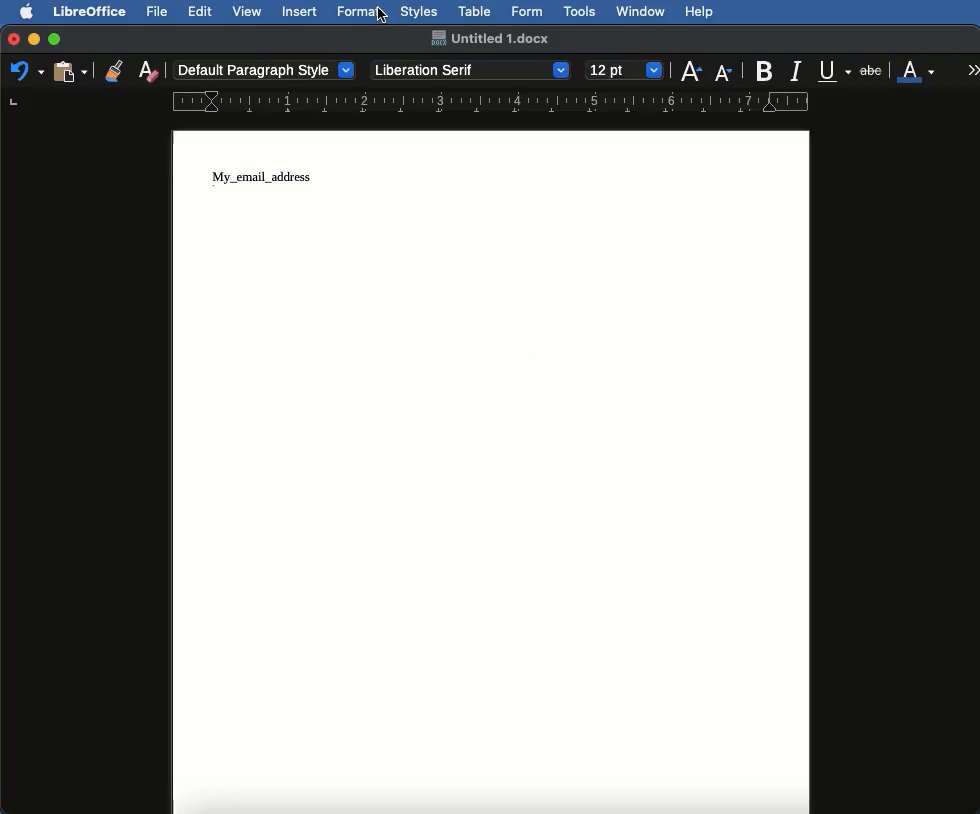 This screenshot has width=980, height=814. What do you see at coordinates (266, 70) in the screenshot?
I see `Paragraph style` at bounding box center [266, 70].